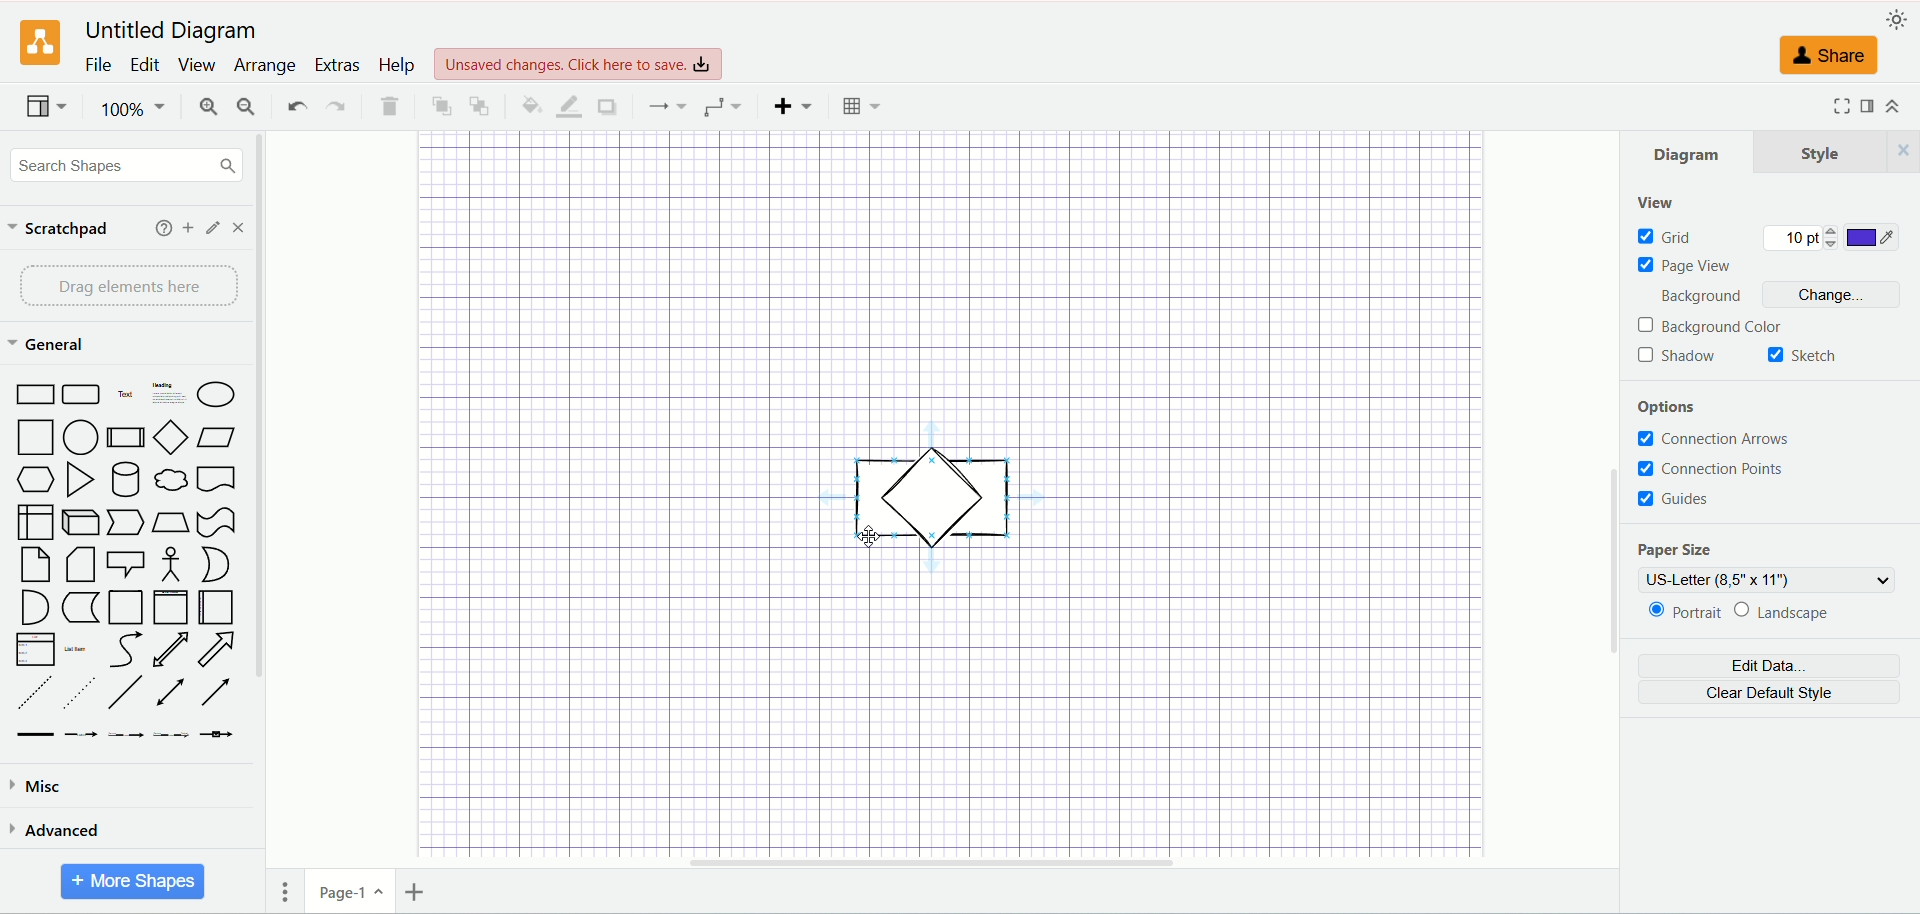 Image resolution: width=1920 pixels, height=914 pixels. What do you see at coordinates (608, 106) in the screenshot?
I see `shadow` at bounding box center [608, 106].